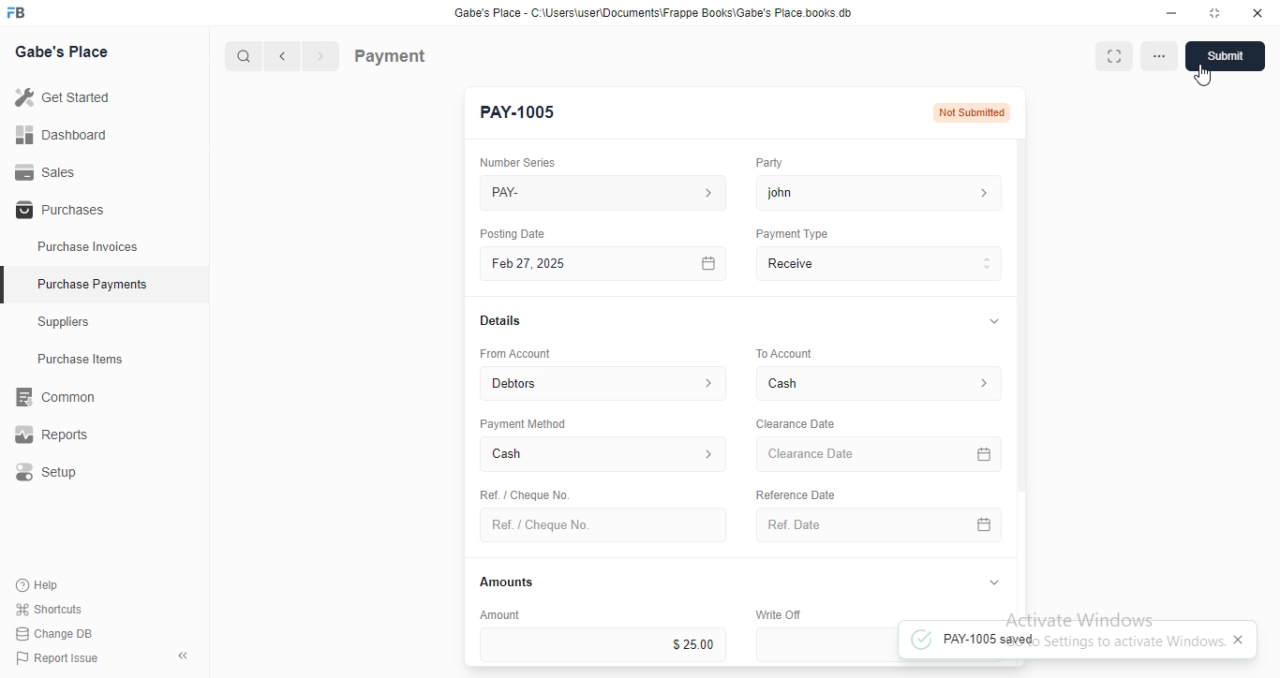 This screenshot has height=678, width=1280. What do you see at coordinates (52, 632) in the screenshot?
I see `Change DB` at bounding box center [52, 632].